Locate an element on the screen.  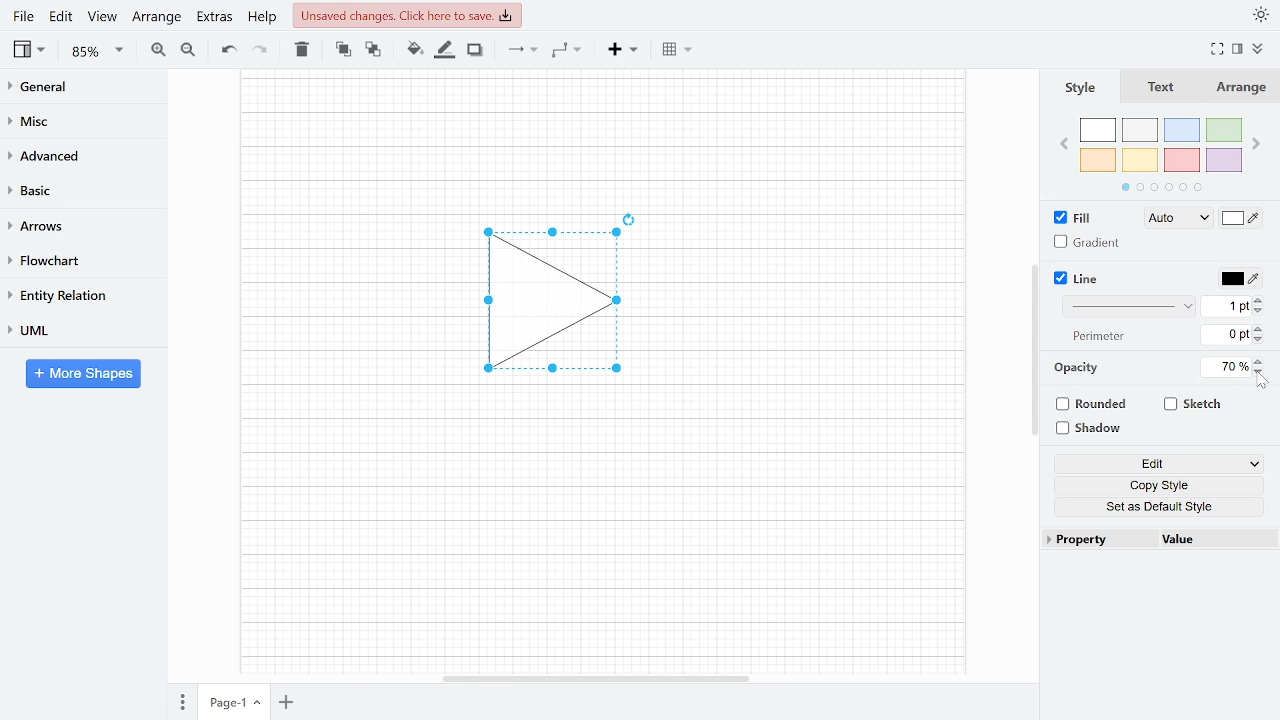
Fill is located at coordinates (1078, 218).